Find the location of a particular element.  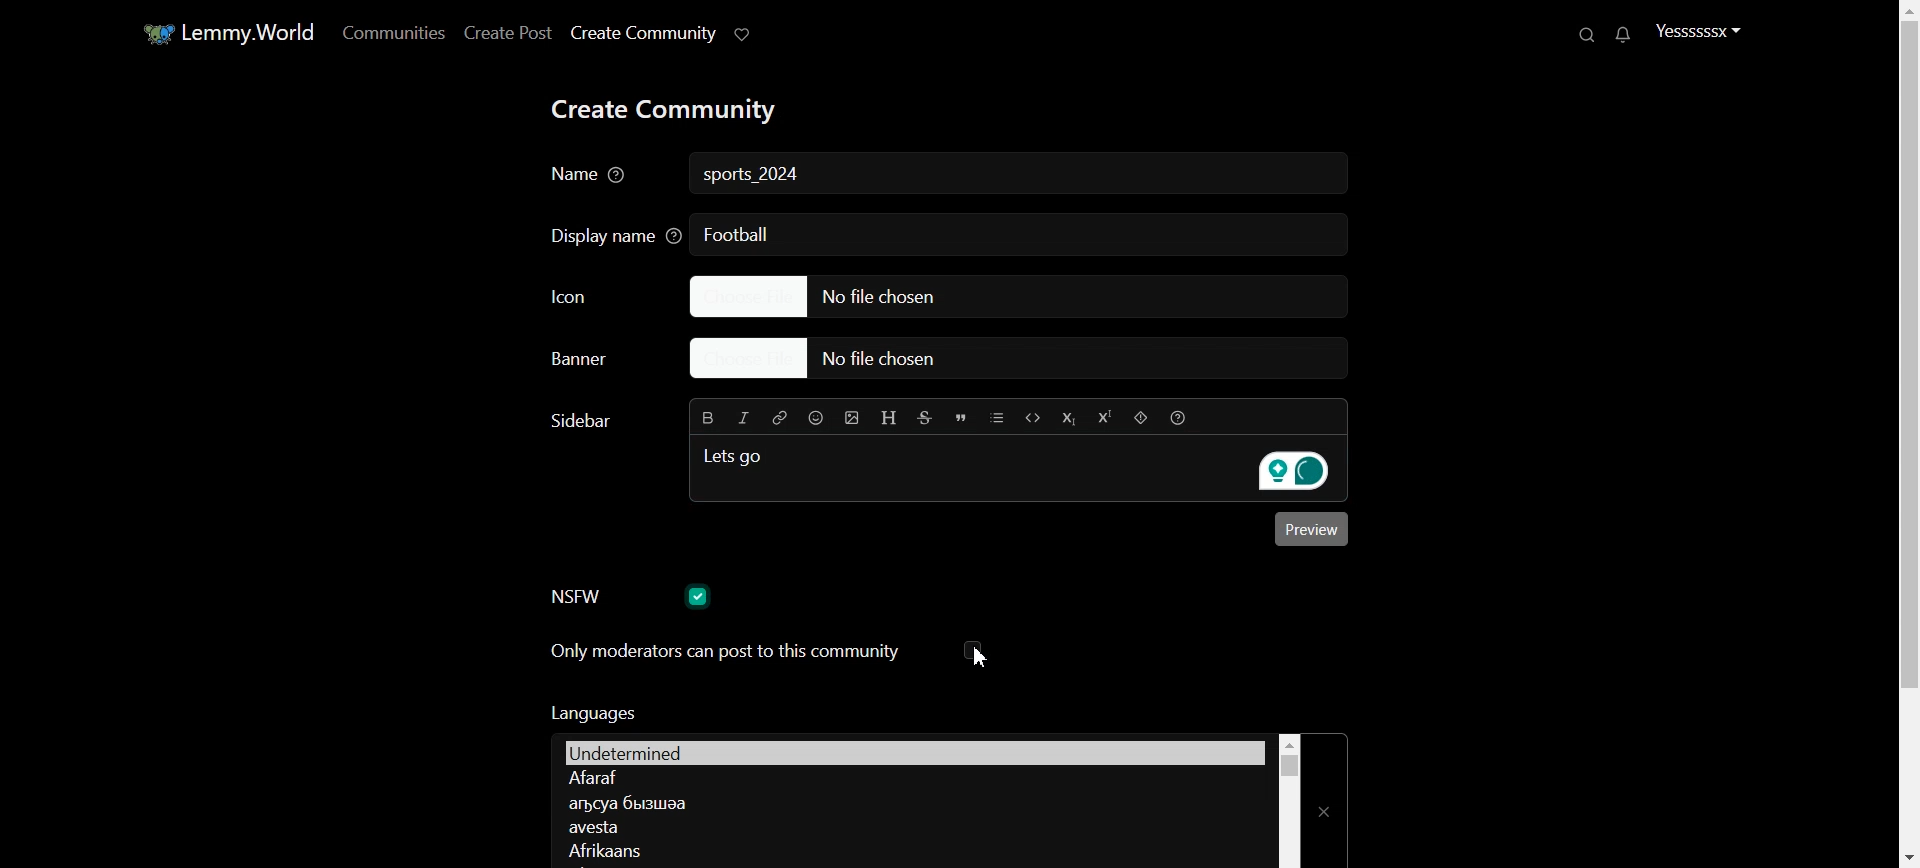

Language is located at coordinates (908, 849).